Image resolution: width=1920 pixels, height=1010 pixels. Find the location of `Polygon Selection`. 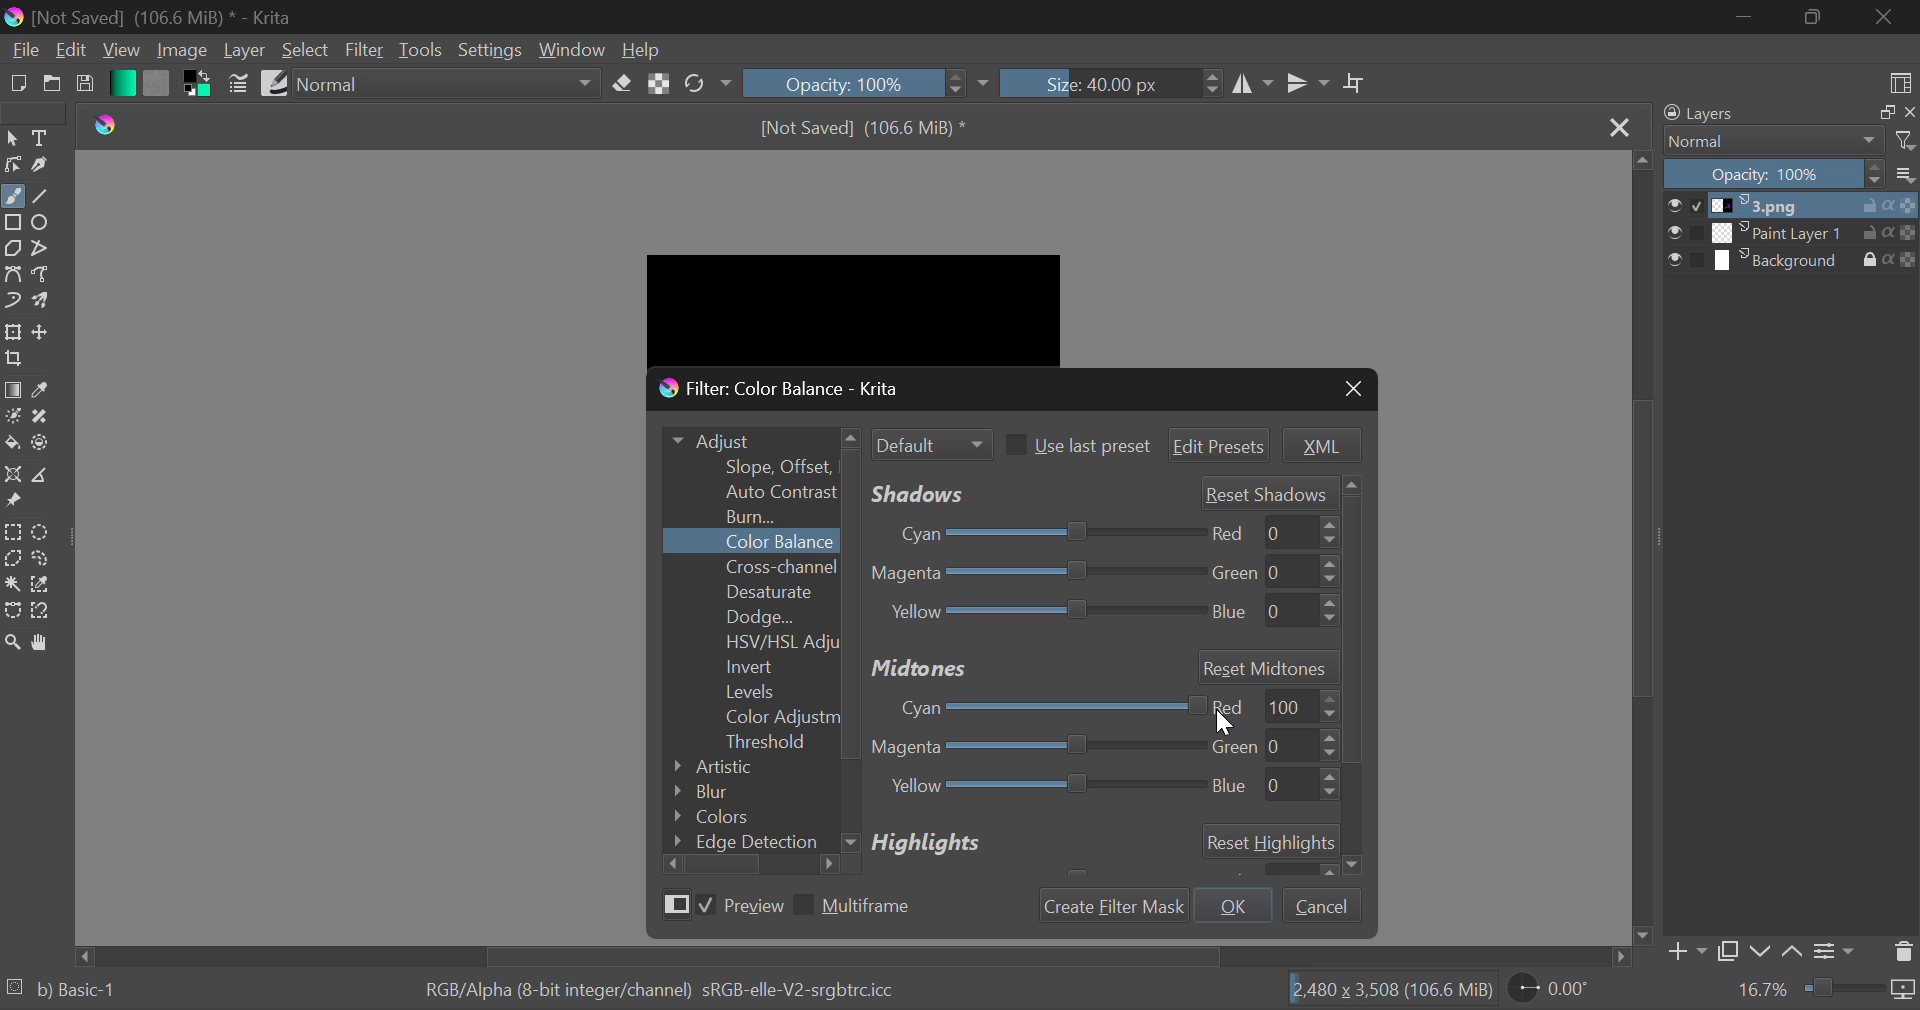

Polygon Selection is located at coordinates (13, 560).